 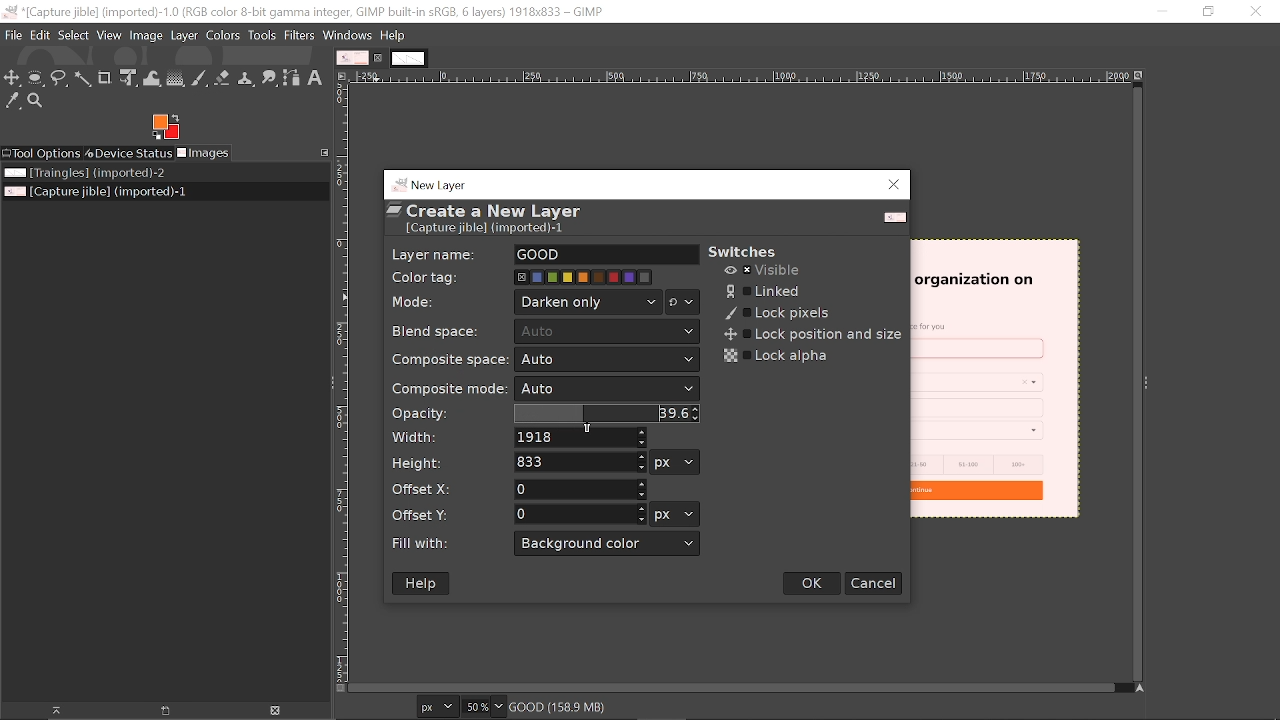 What do you see at coordinates (292, 78) in the screenshot?
I see `Path tool` at bounding box center [292, 78].